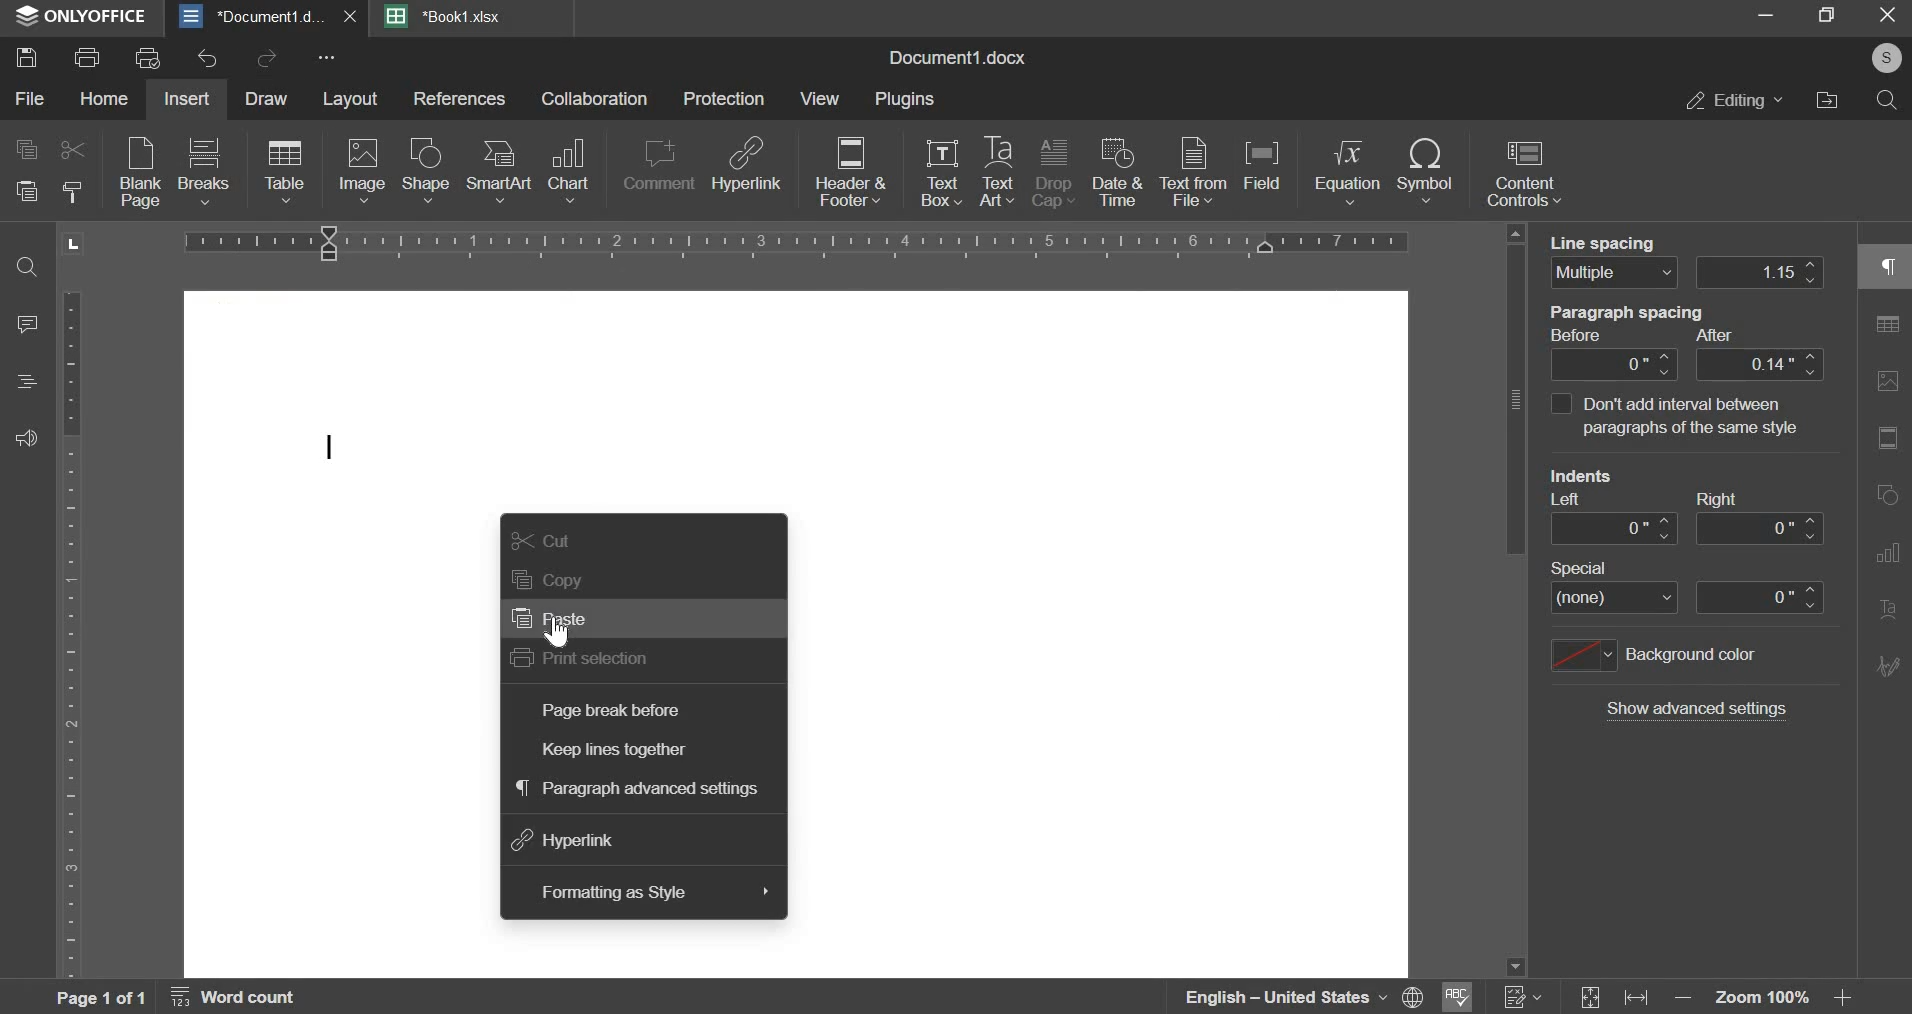 The width and height of the screenshot is (1912, 1014). I want to click on draw, so click(265, 100).